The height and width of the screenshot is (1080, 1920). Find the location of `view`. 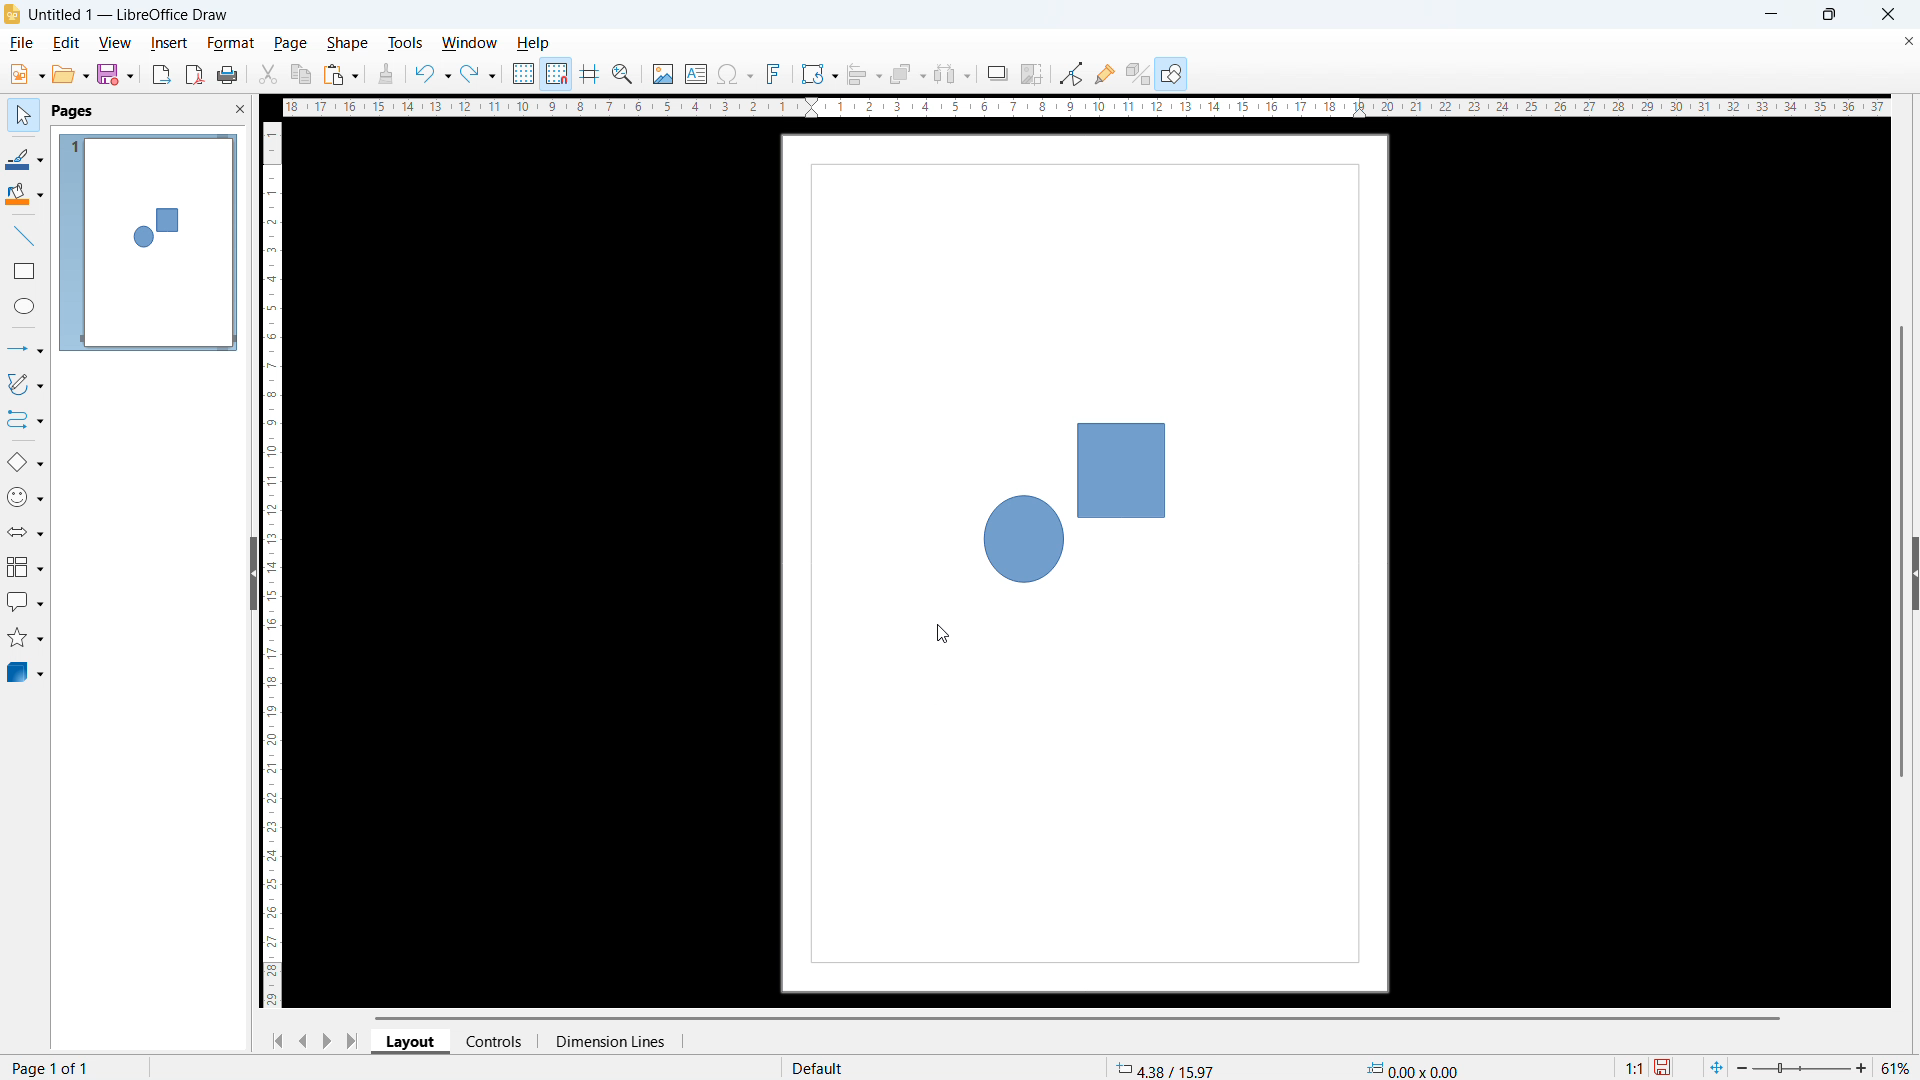

view is located at coordinates (115, 44).